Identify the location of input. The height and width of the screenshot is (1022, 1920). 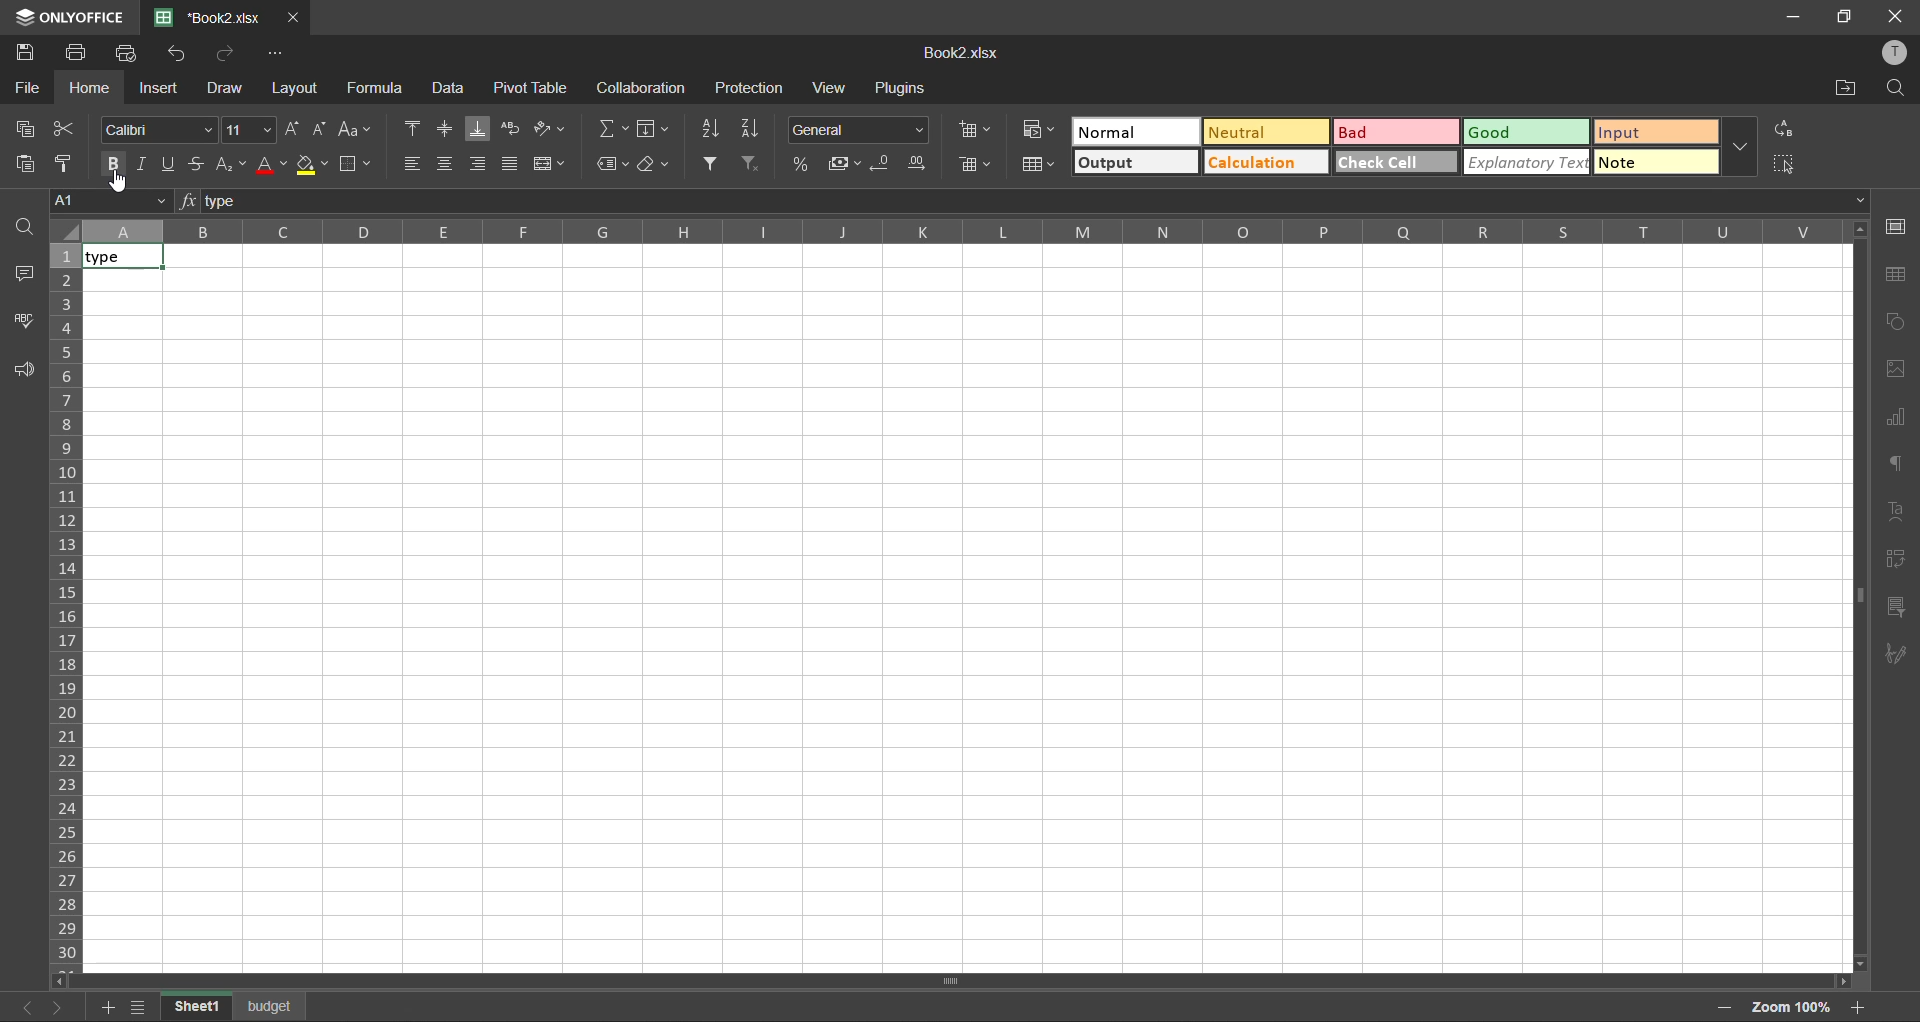
(1654, 134).